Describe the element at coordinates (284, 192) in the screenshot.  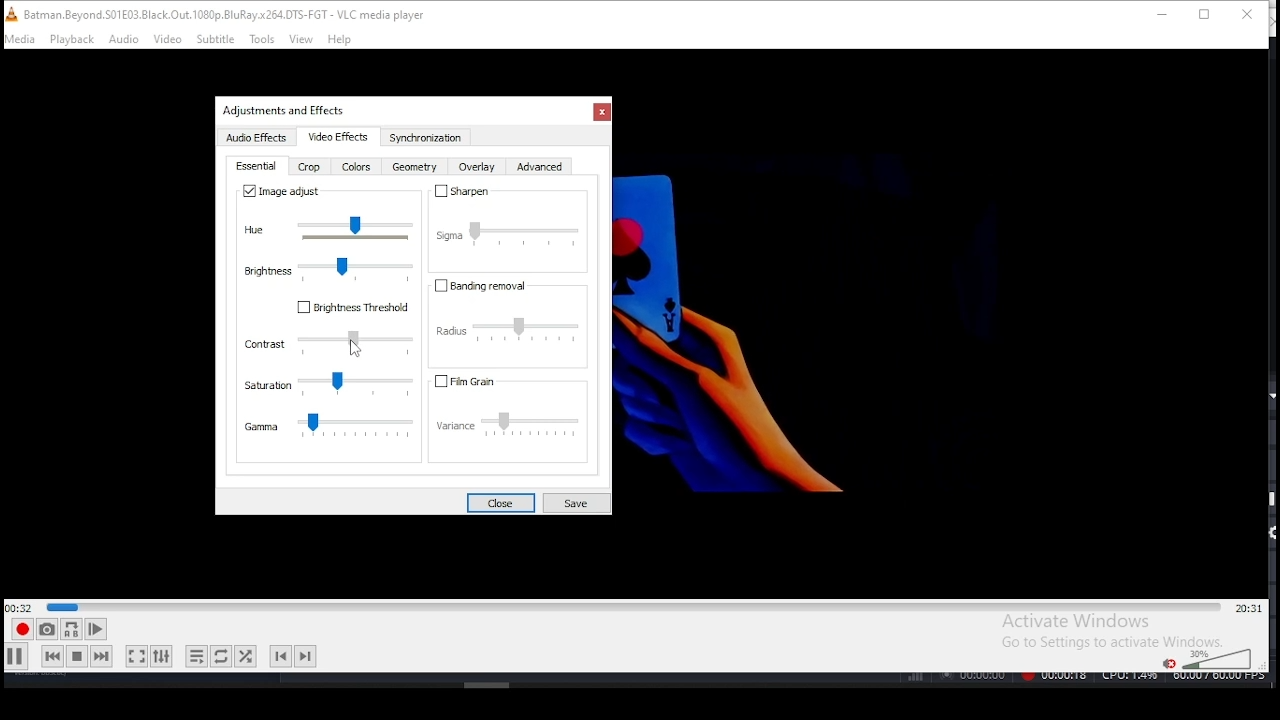
I see `image adjust on/off` at that location.